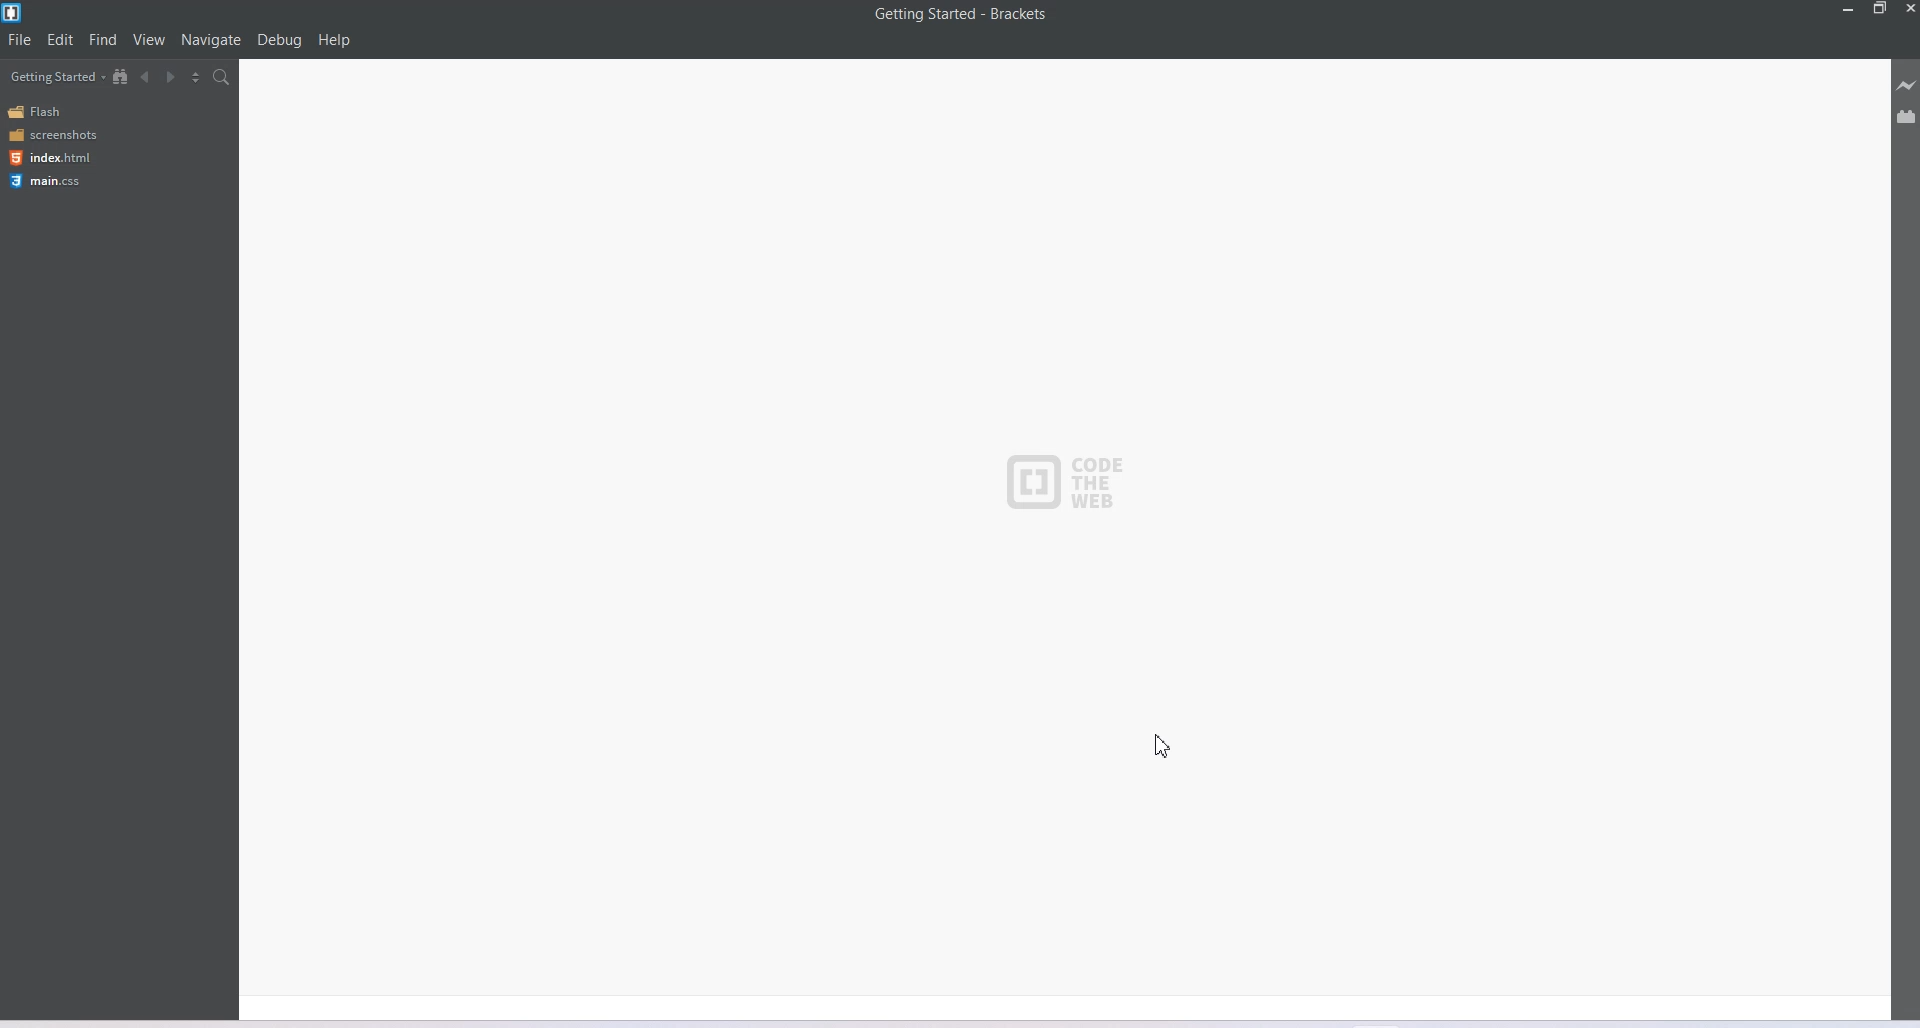 This screenshot has width=1920, height=1028. Describe the element at coordinates (212, 39) in the screenshot. I see `Navigation` at that location.